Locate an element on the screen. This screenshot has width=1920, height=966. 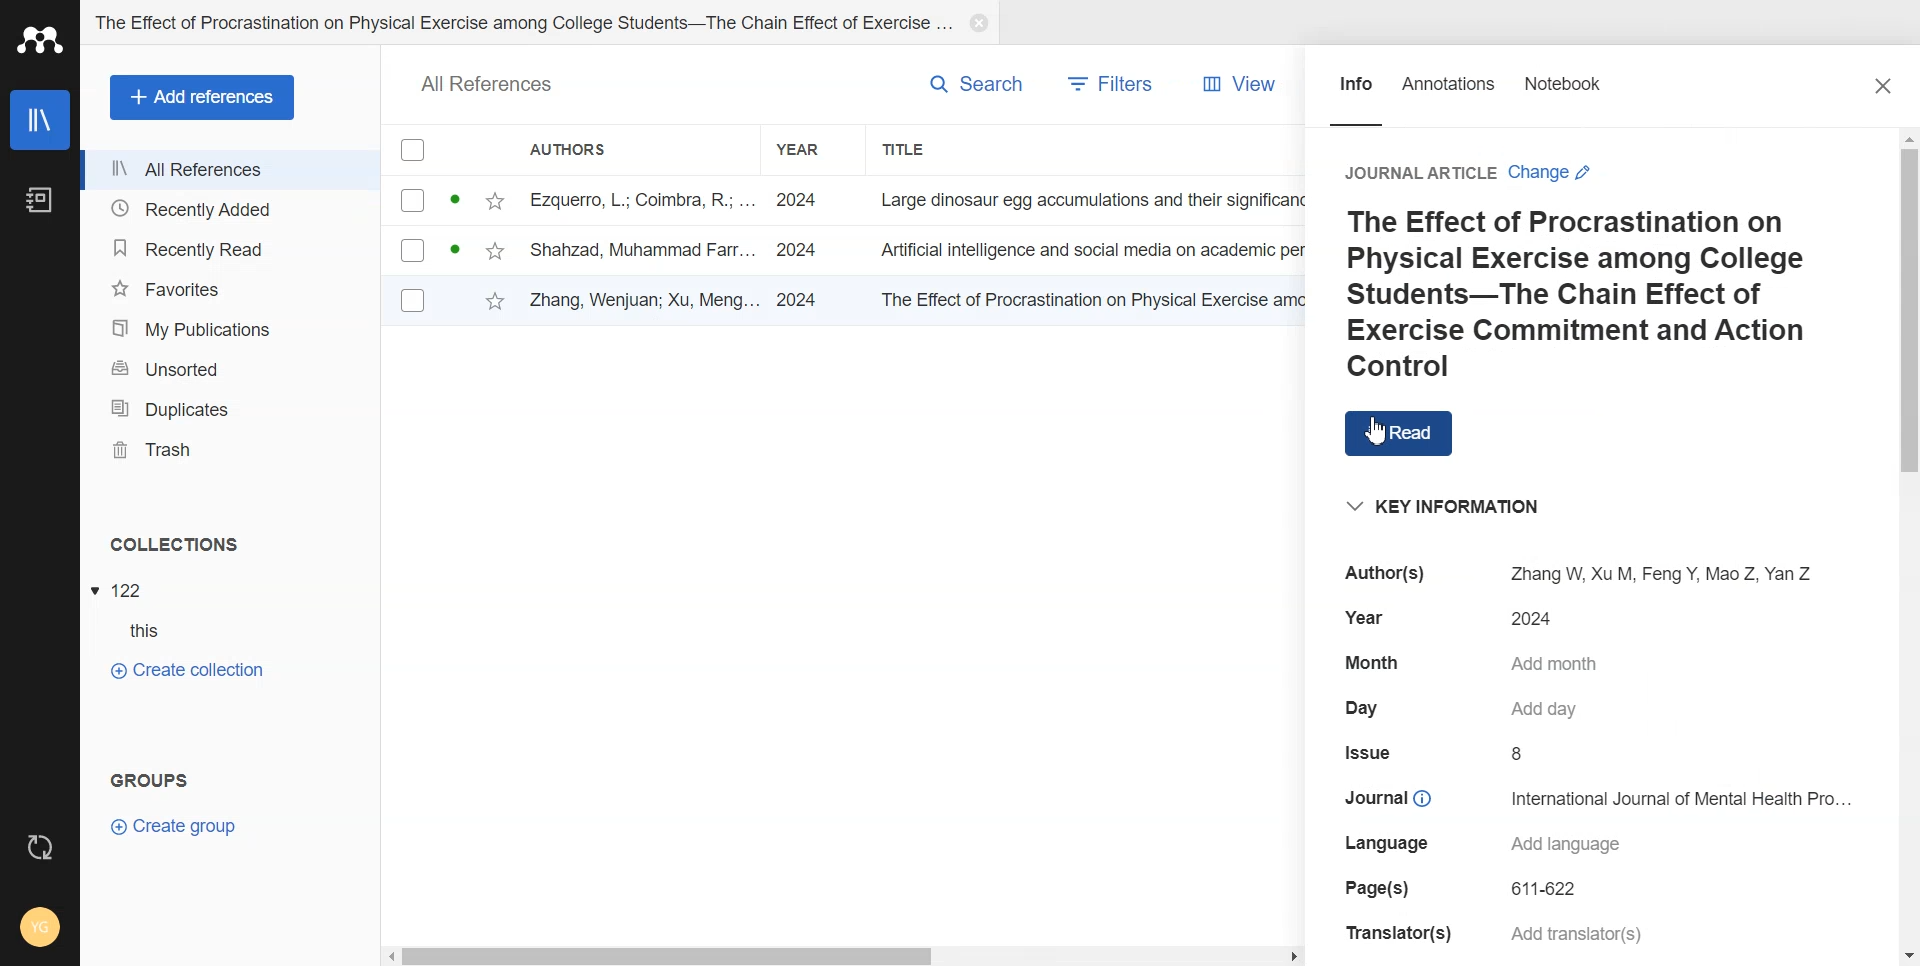
2024 is located at coordinates (796, 197).